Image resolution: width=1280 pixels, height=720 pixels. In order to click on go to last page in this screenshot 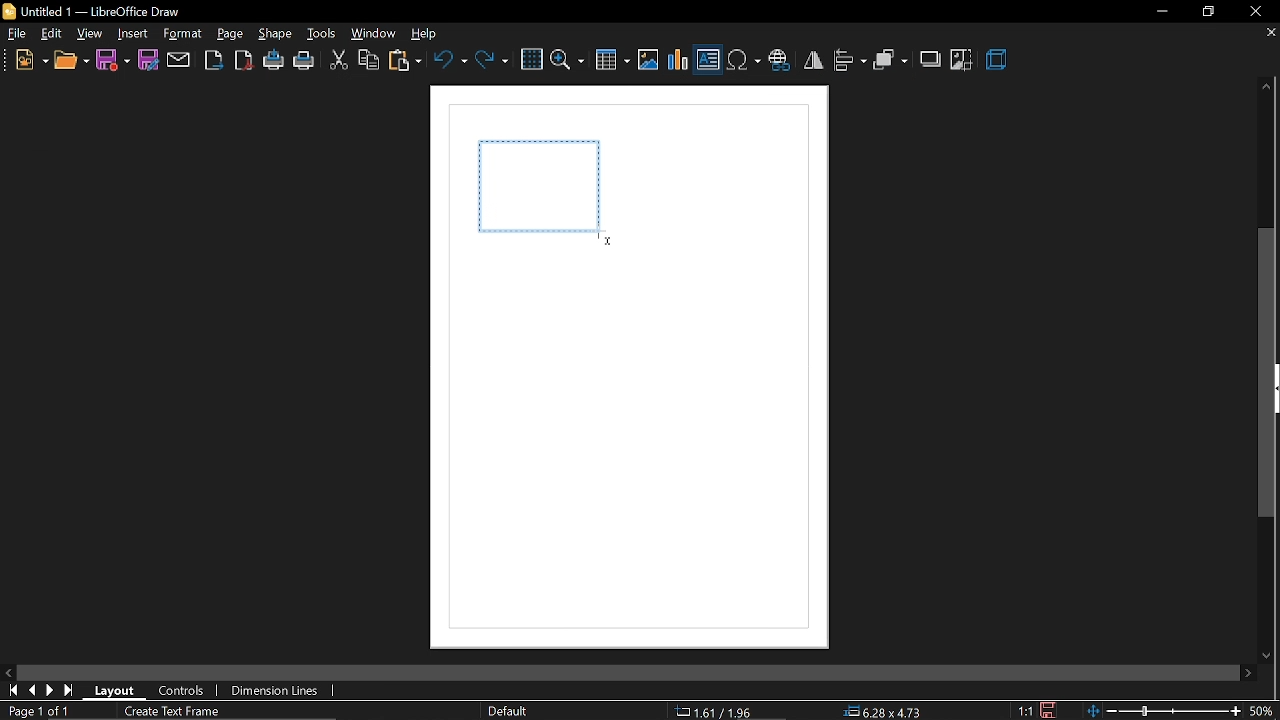, I will do `click(53, 691)`.